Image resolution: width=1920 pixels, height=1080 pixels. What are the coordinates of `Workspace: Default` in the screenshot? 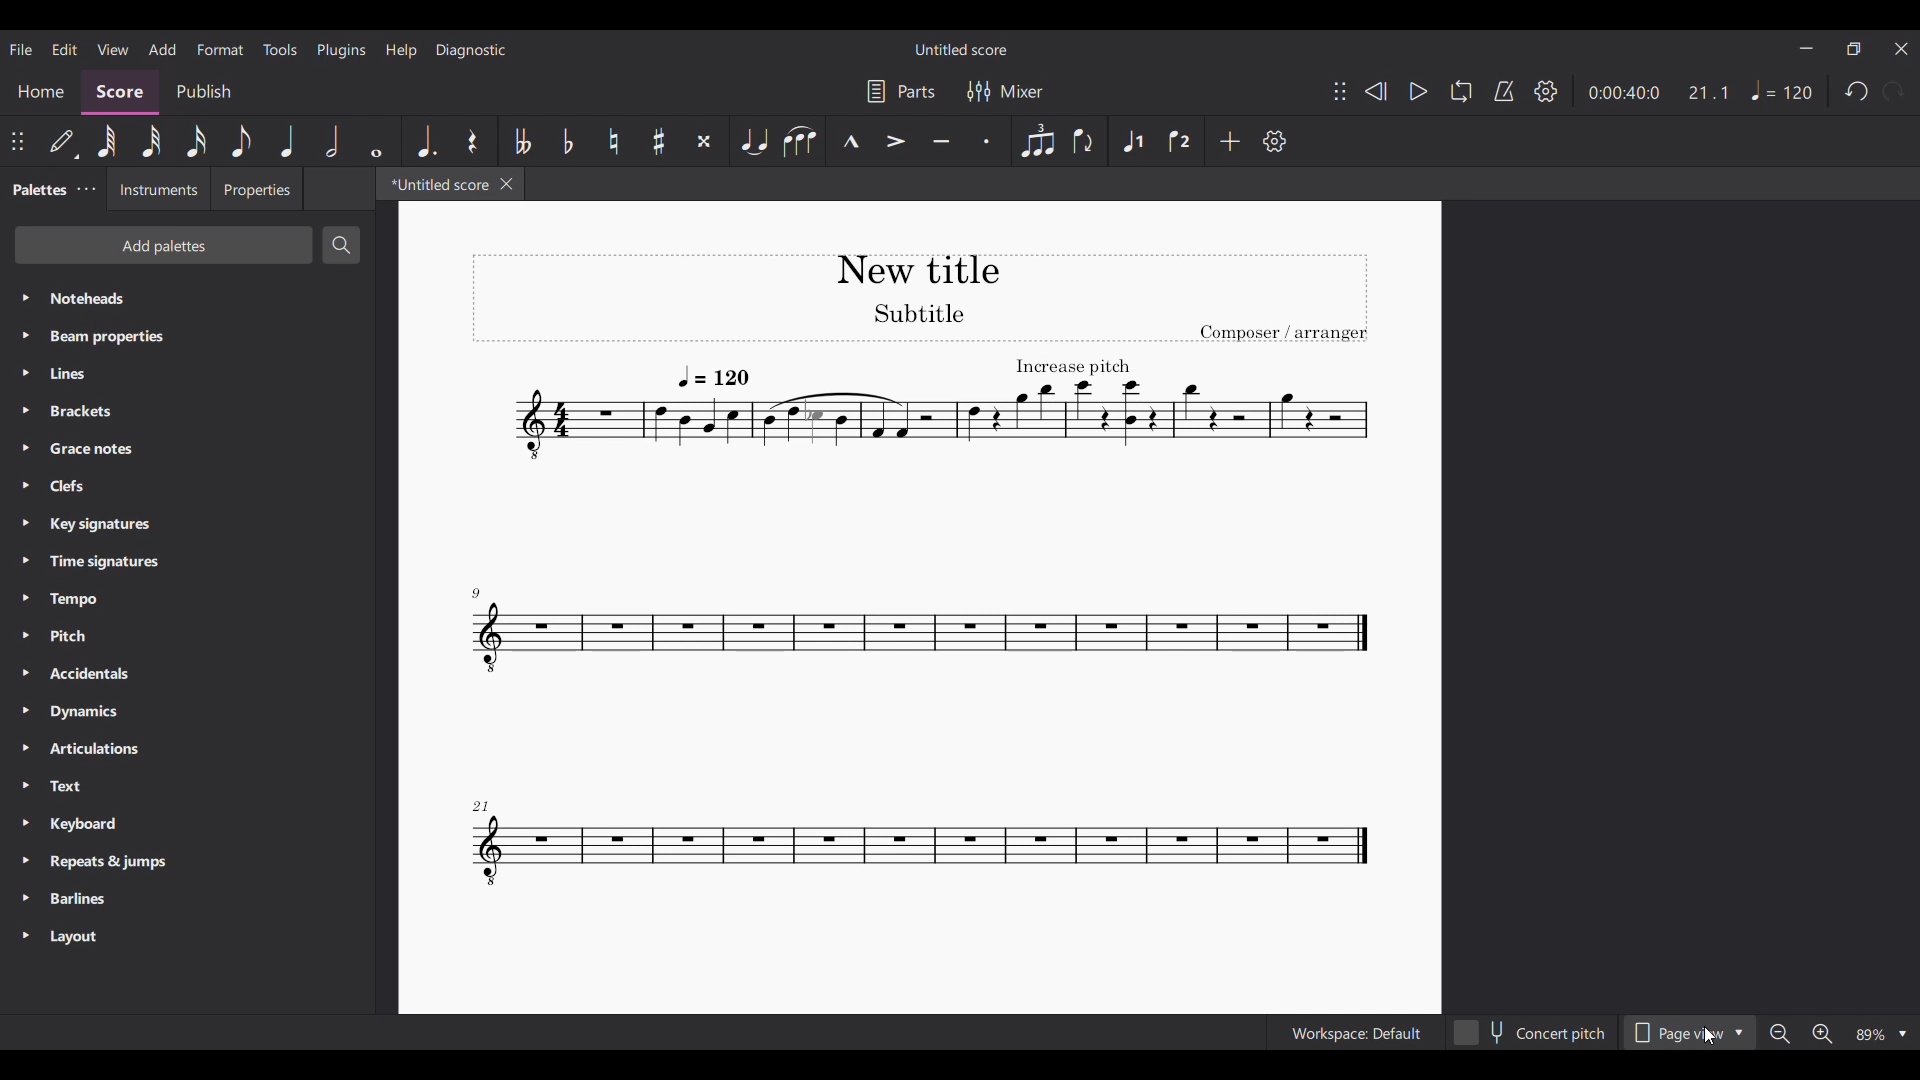 It's located at (1354, 1032).